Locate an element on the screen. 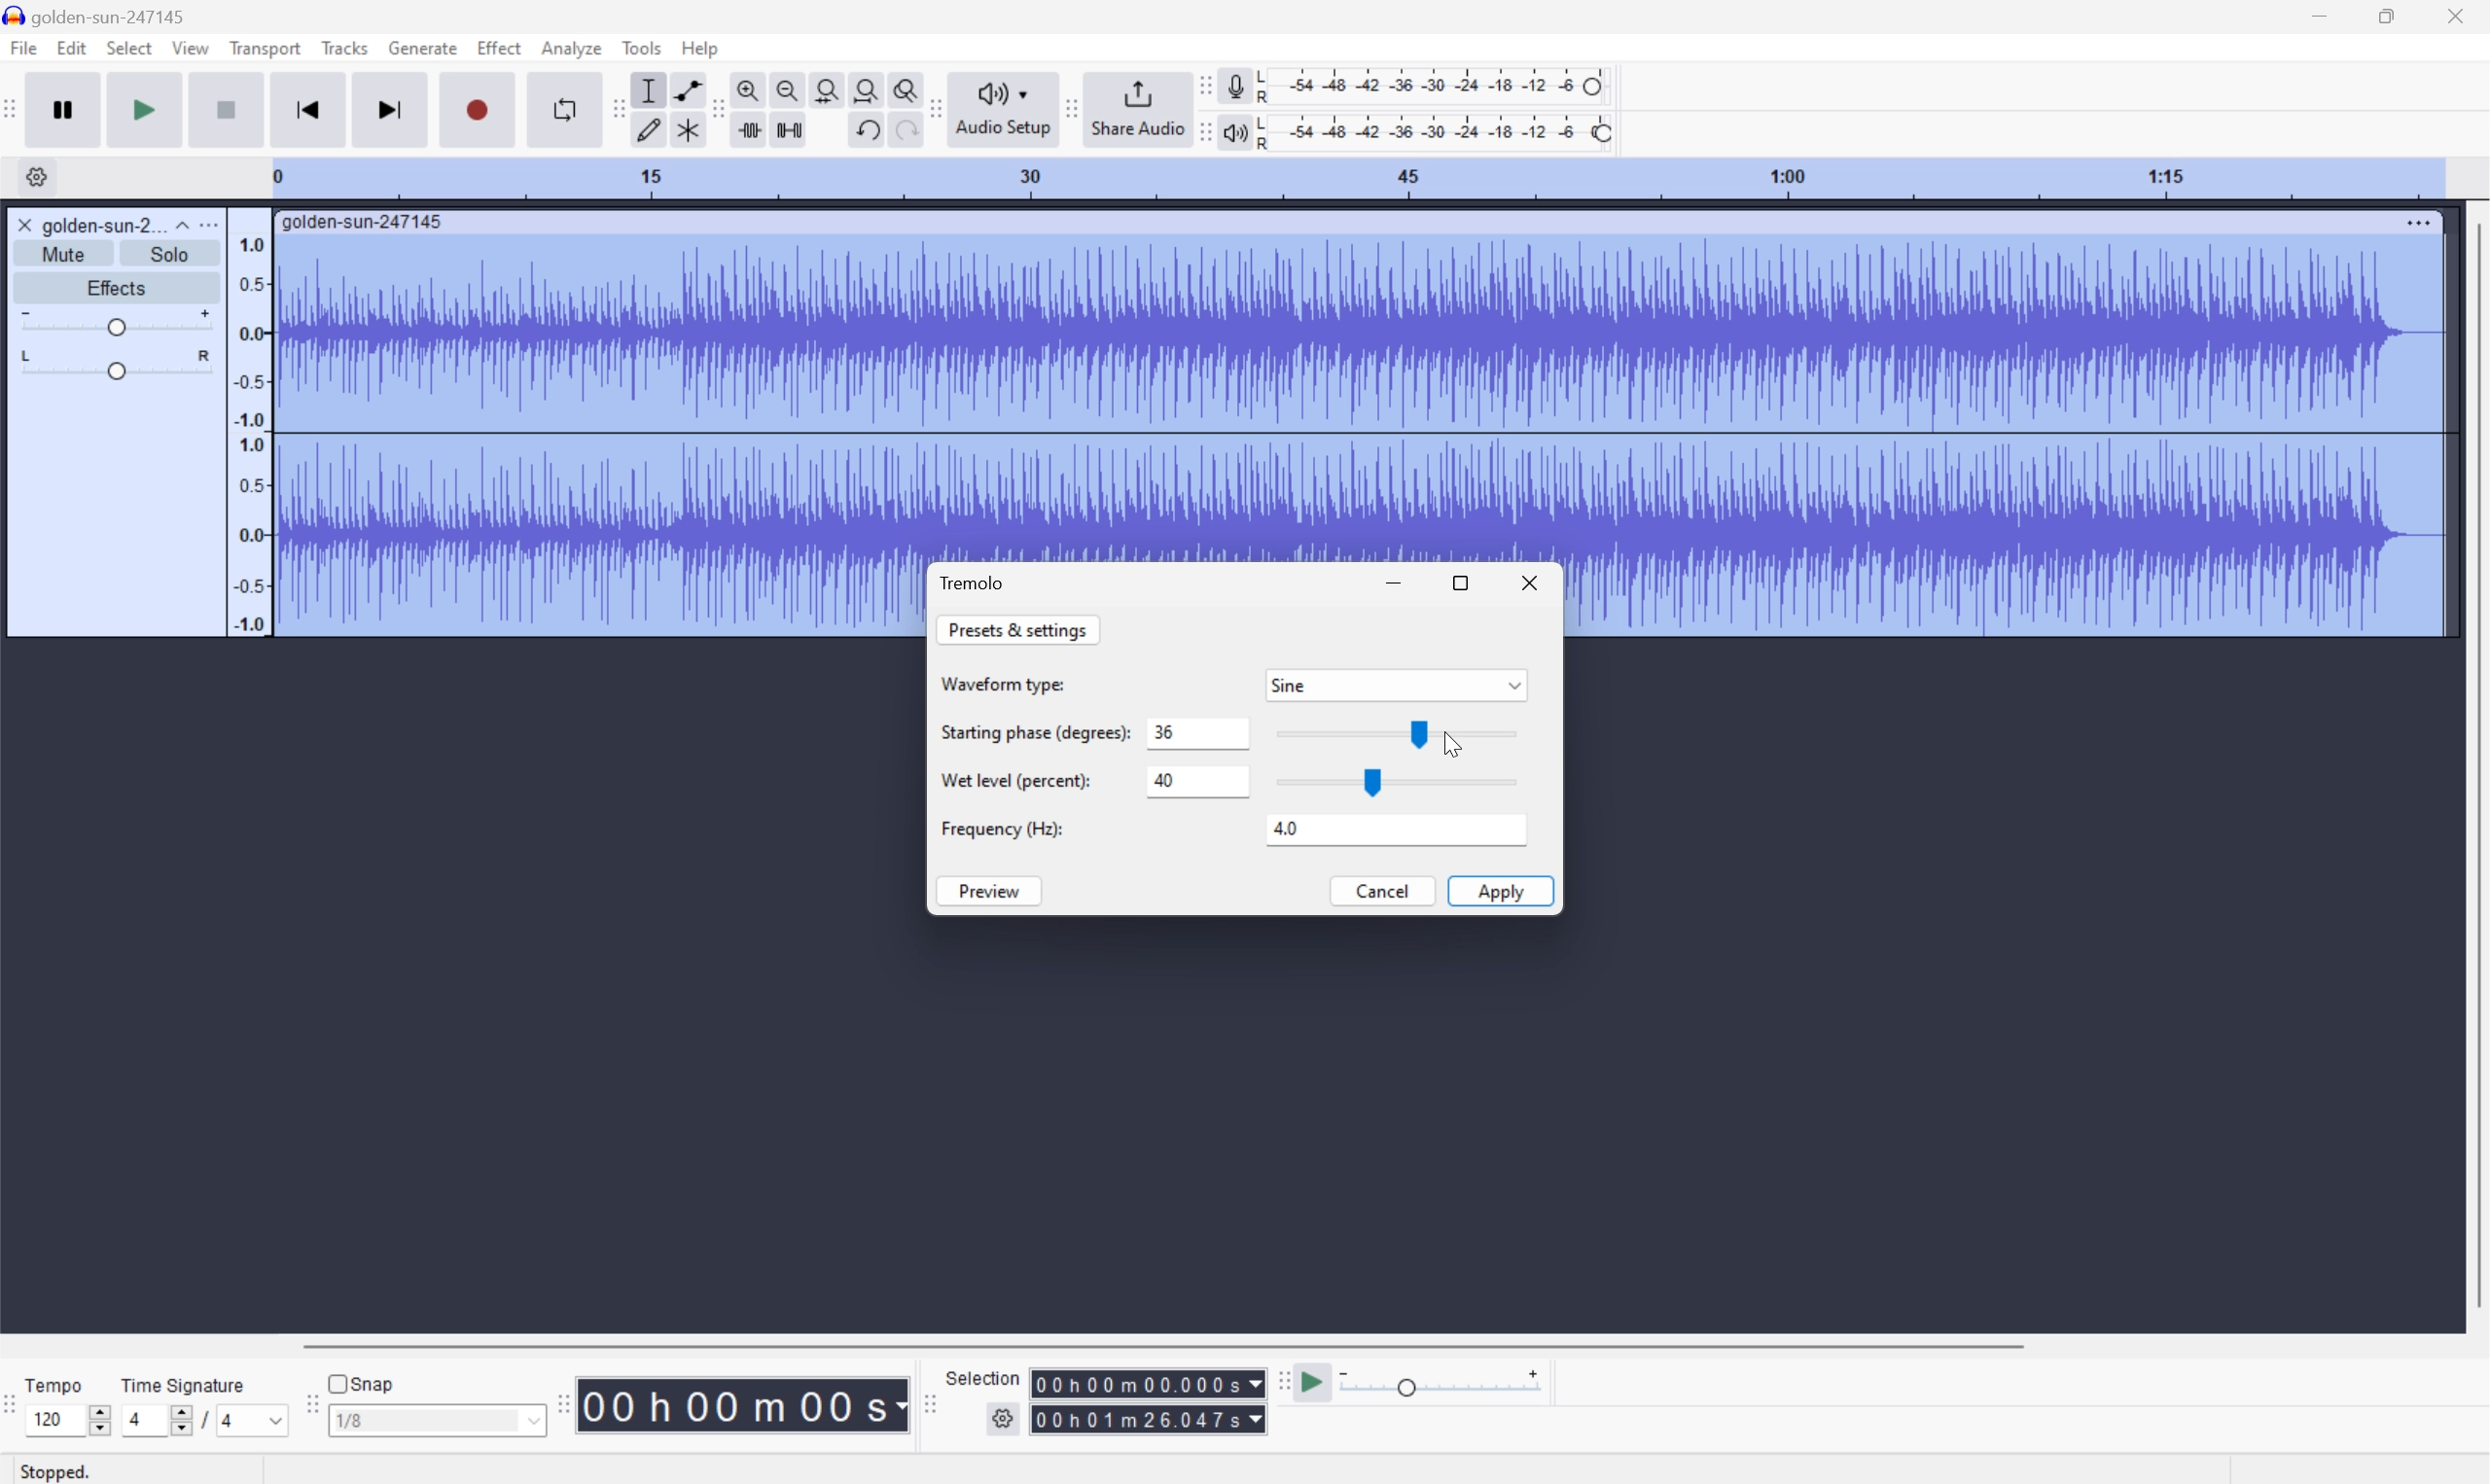  Audacity selection toolbar is located at coordinates (929, 1409).